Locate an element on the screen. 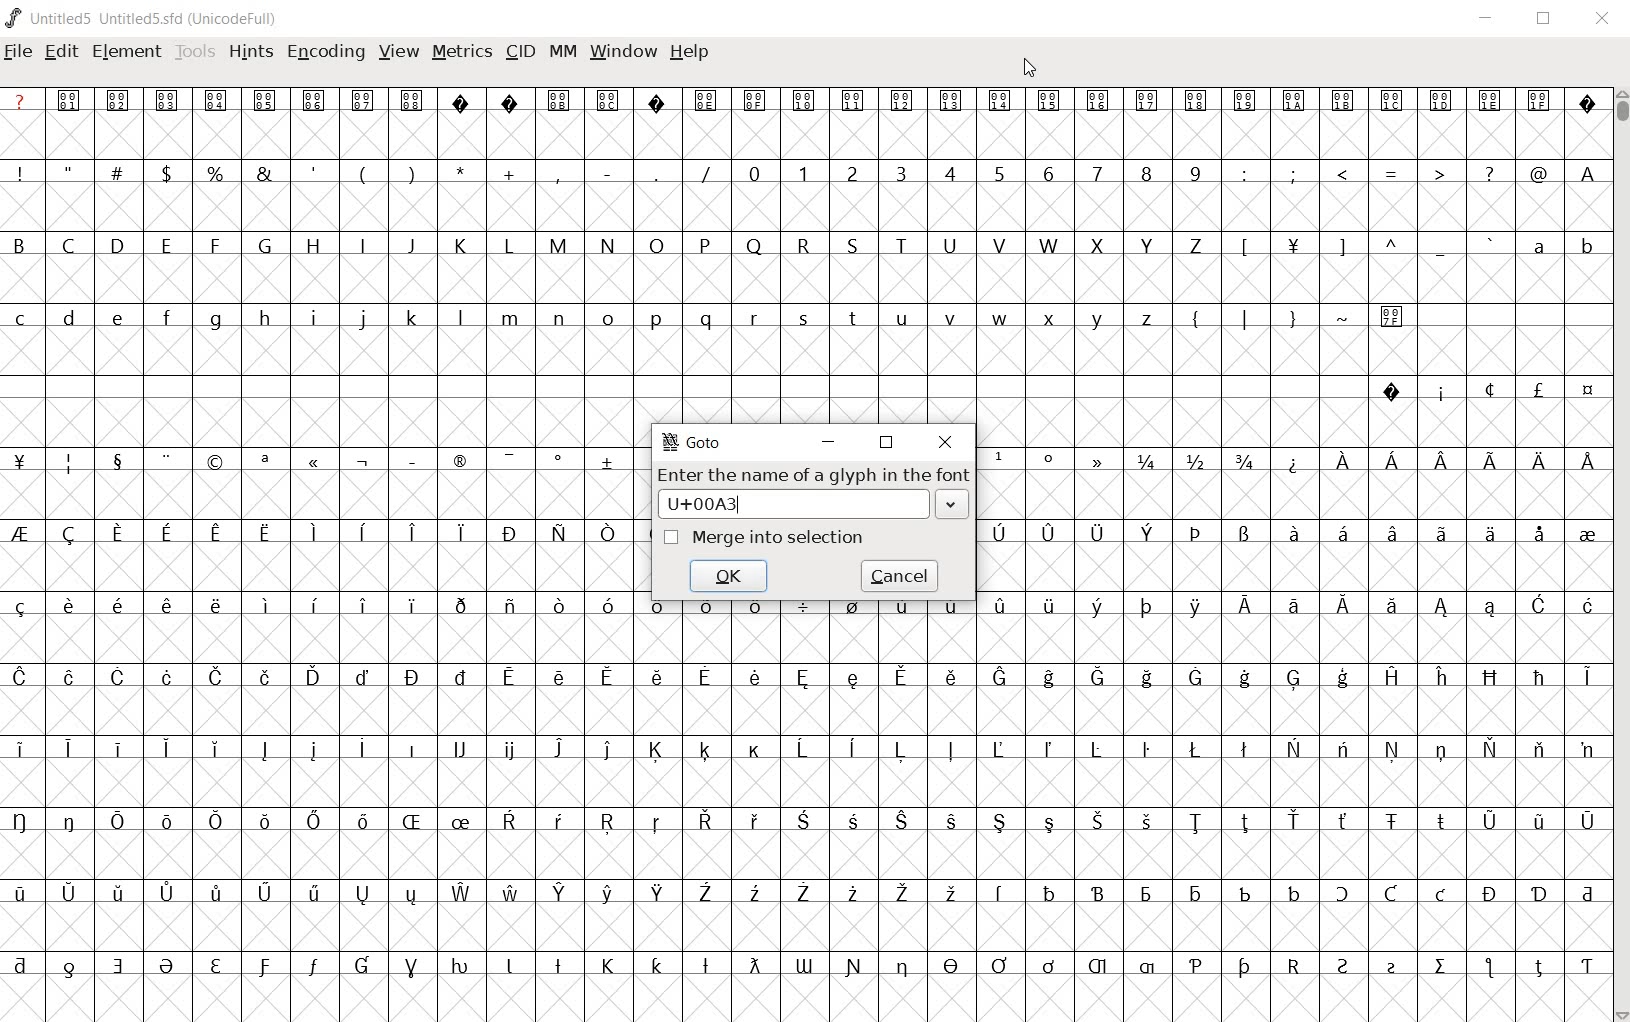 The height and width of the screenshot is (1022, 1630). 3 is located at coordinates (900, 172).